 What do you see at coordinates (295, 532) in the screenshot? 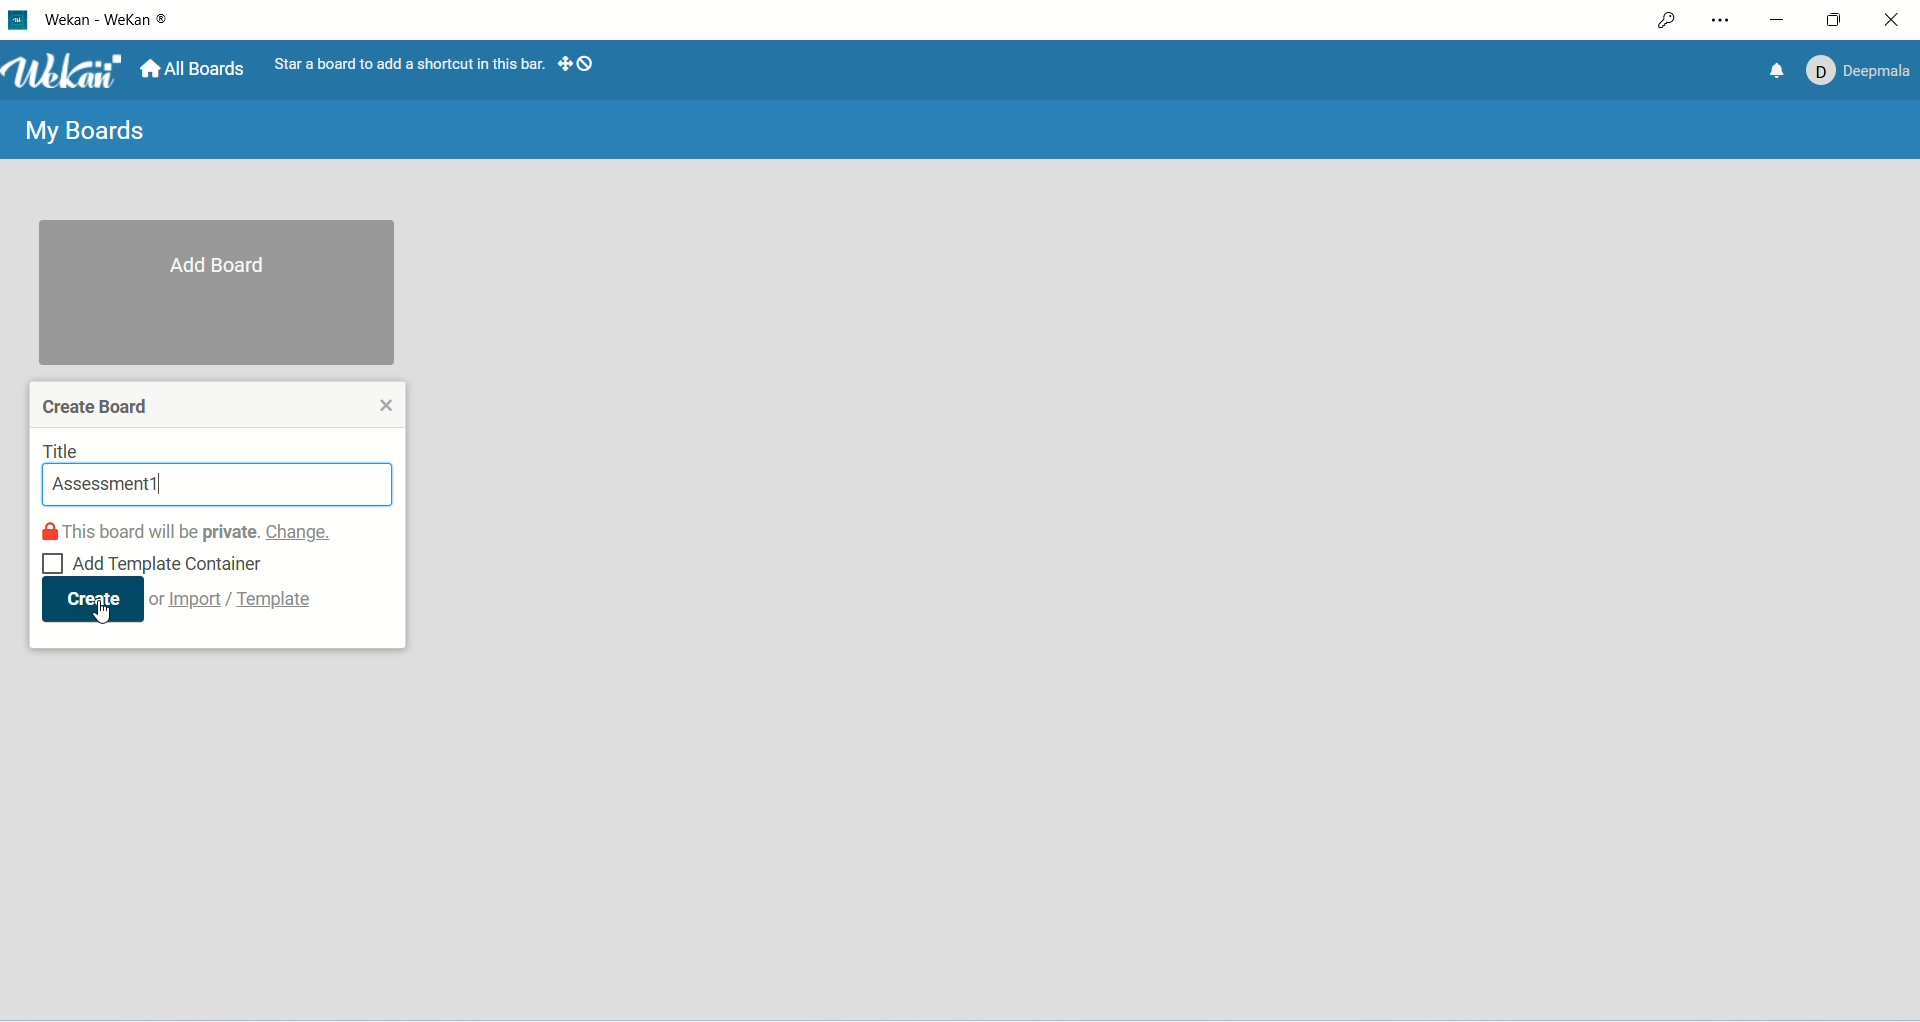
I see `change` at bounding box center [295, 532].